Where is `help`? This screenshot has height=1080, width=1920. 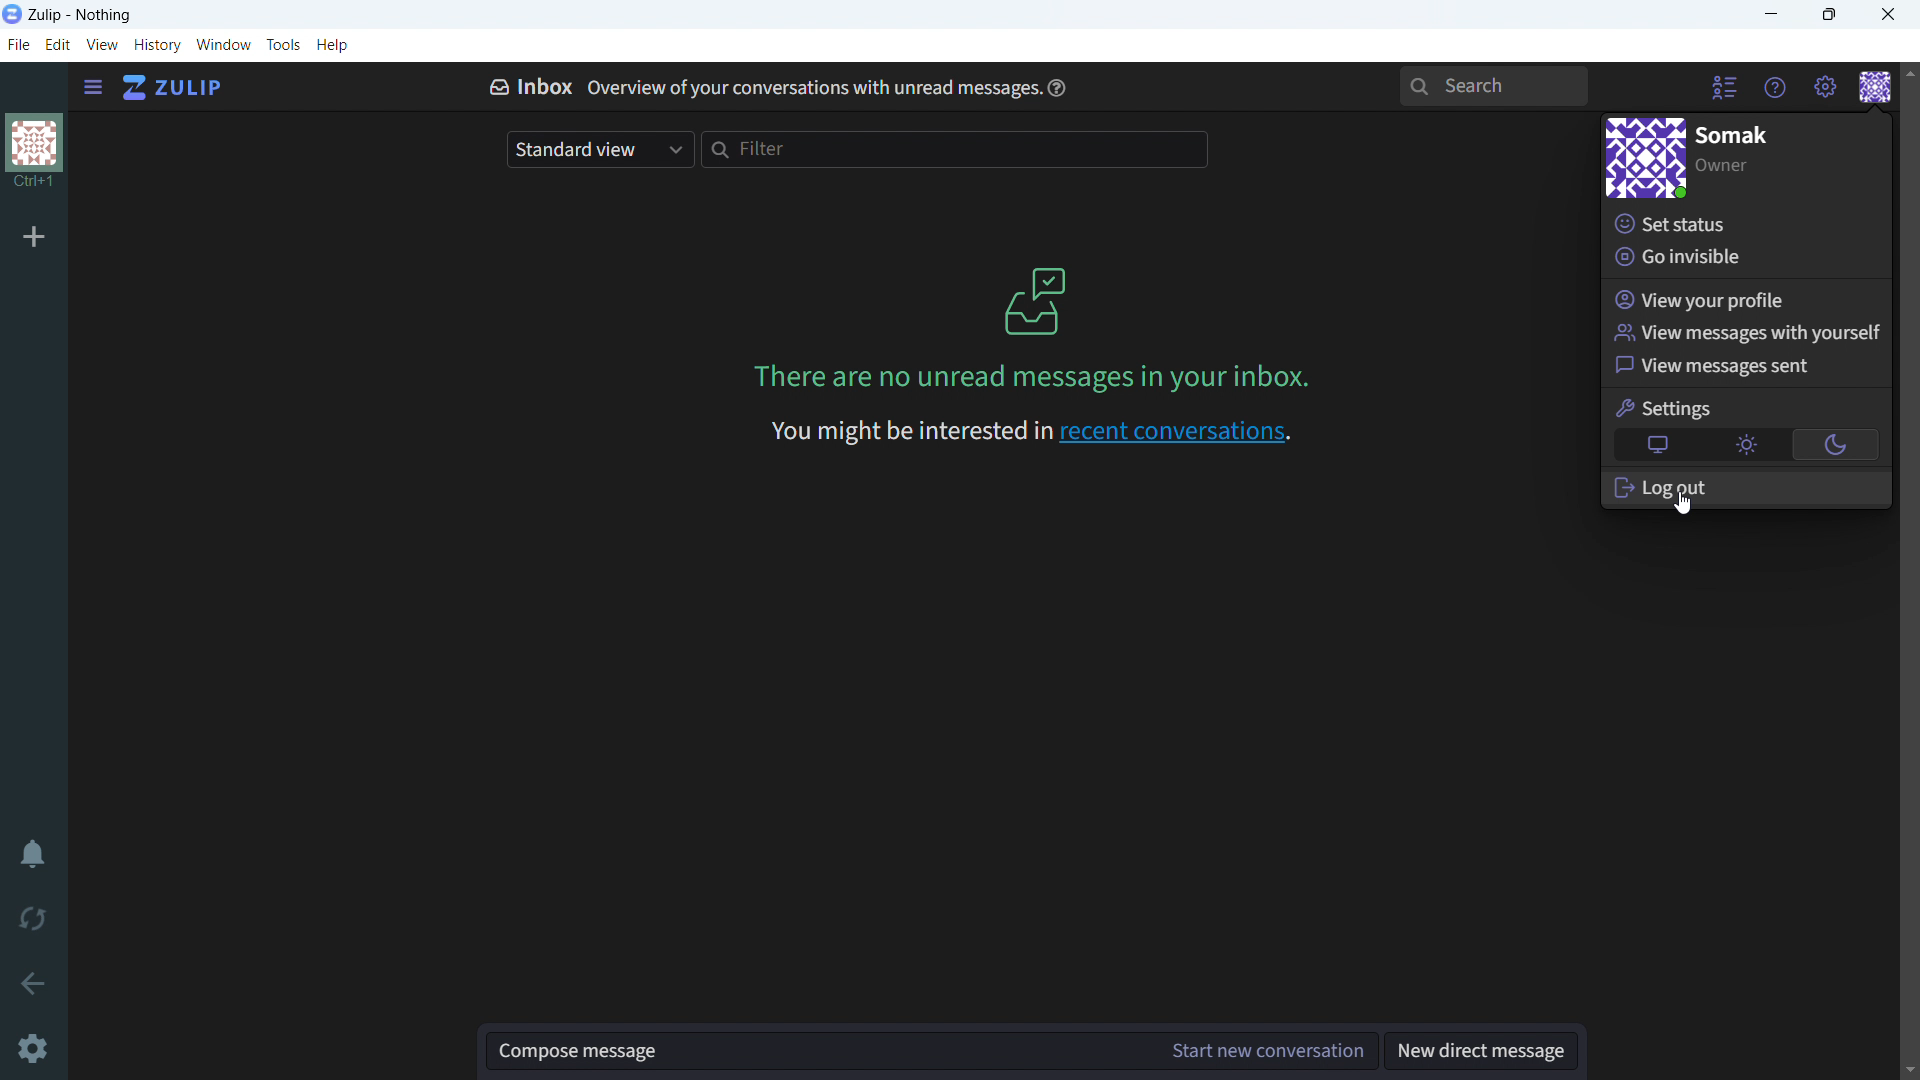
help is located at coordinates (332, 45).